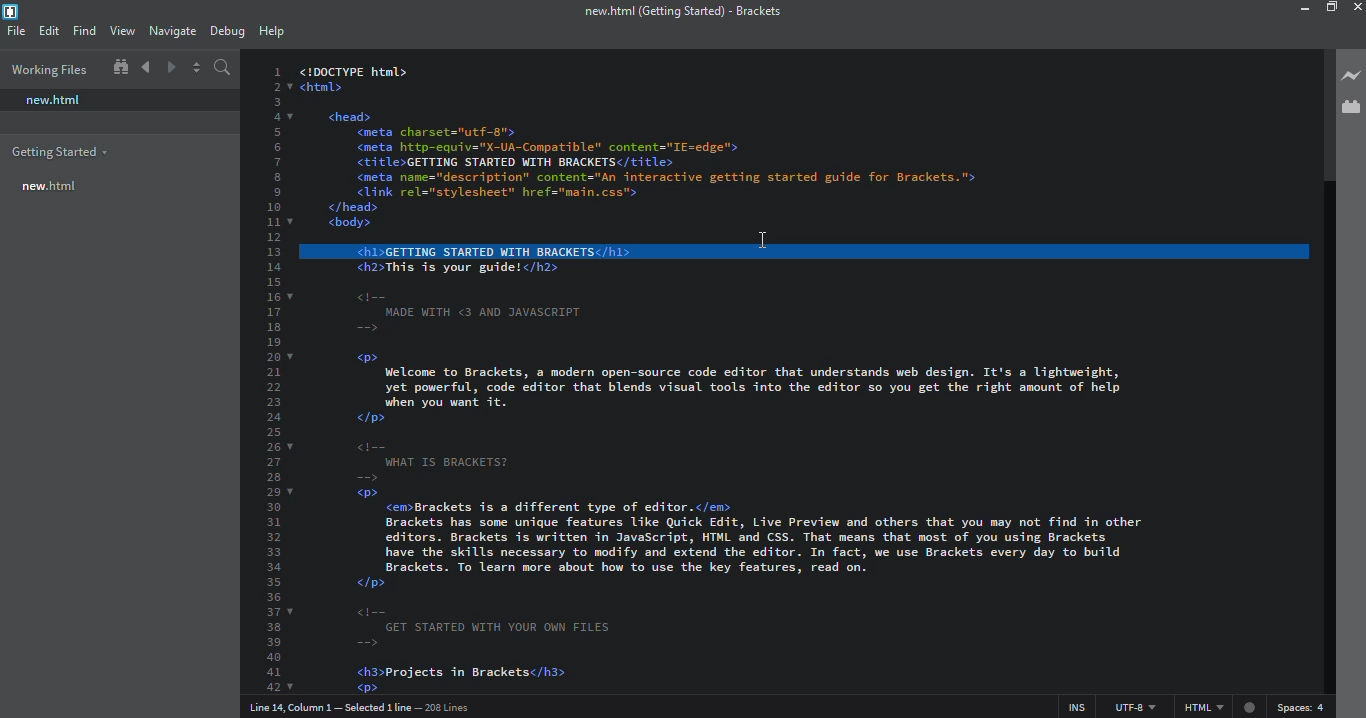  What do you see at coordinates (173, 29) in the screenshot?
I see `navigate` at bounding box center [173, 29].